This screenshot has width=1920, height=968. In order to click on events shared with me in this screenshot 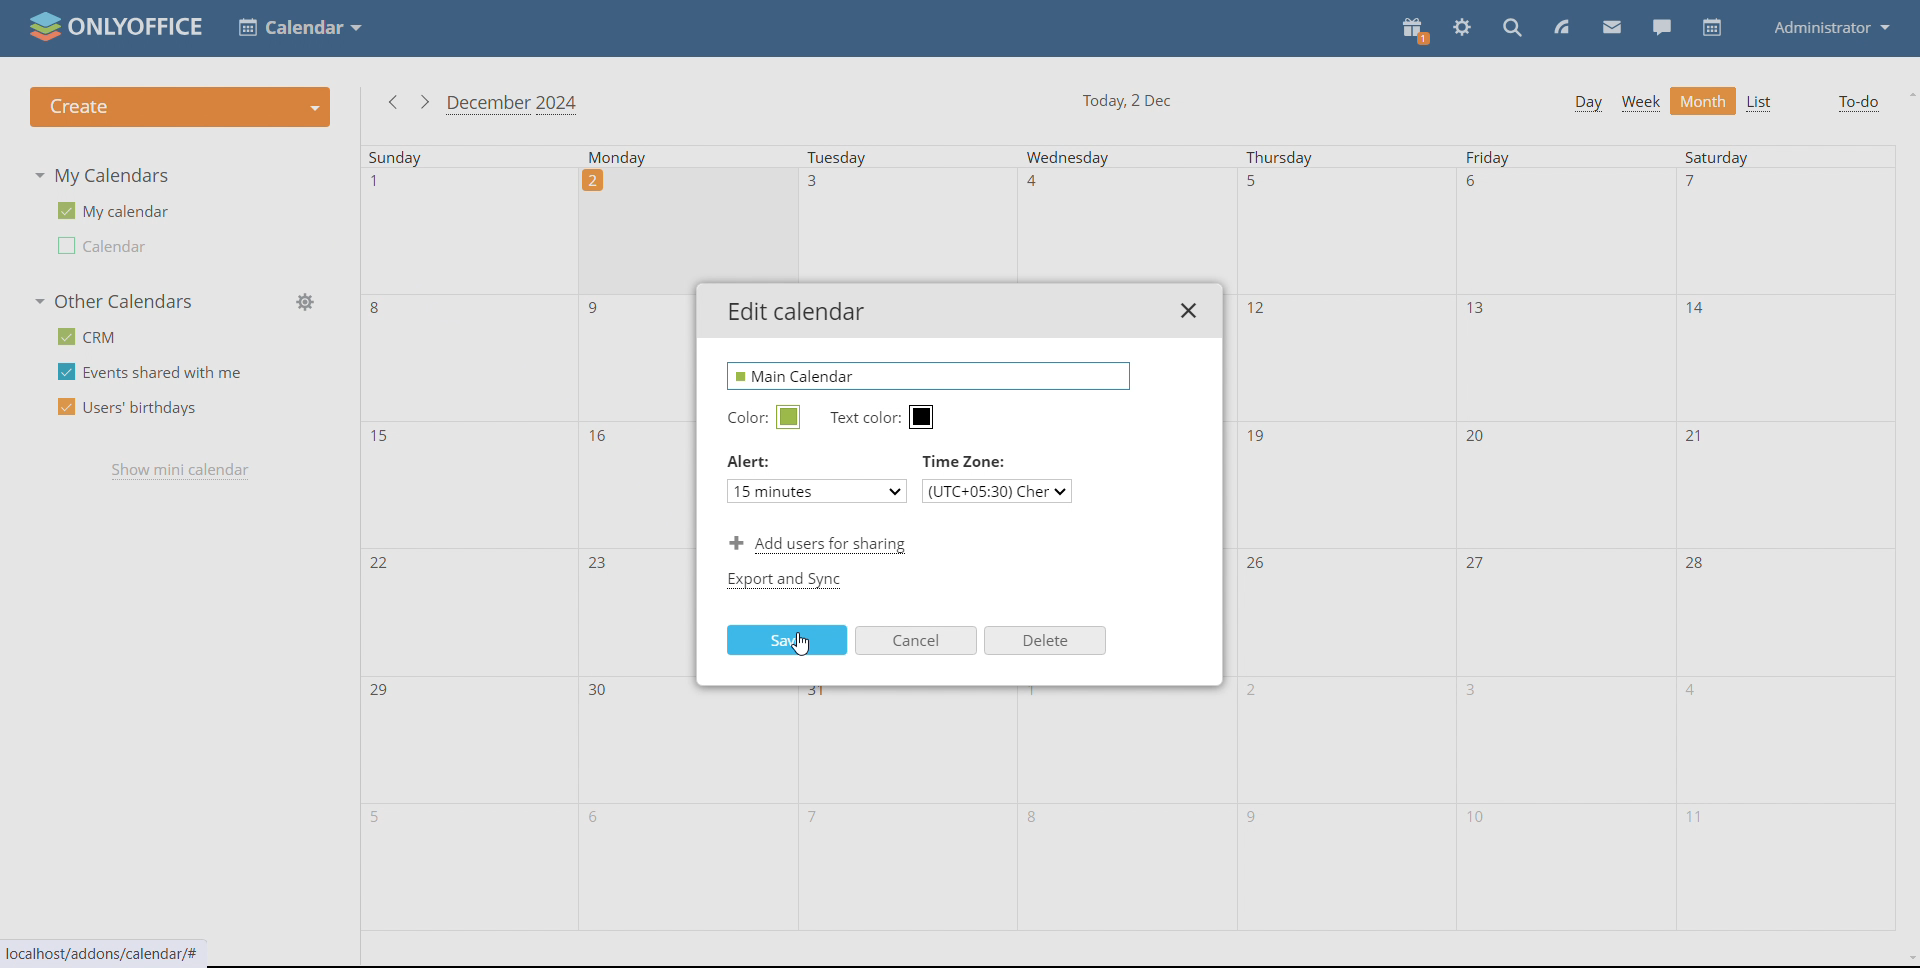, I will do `click(149, 371)`.